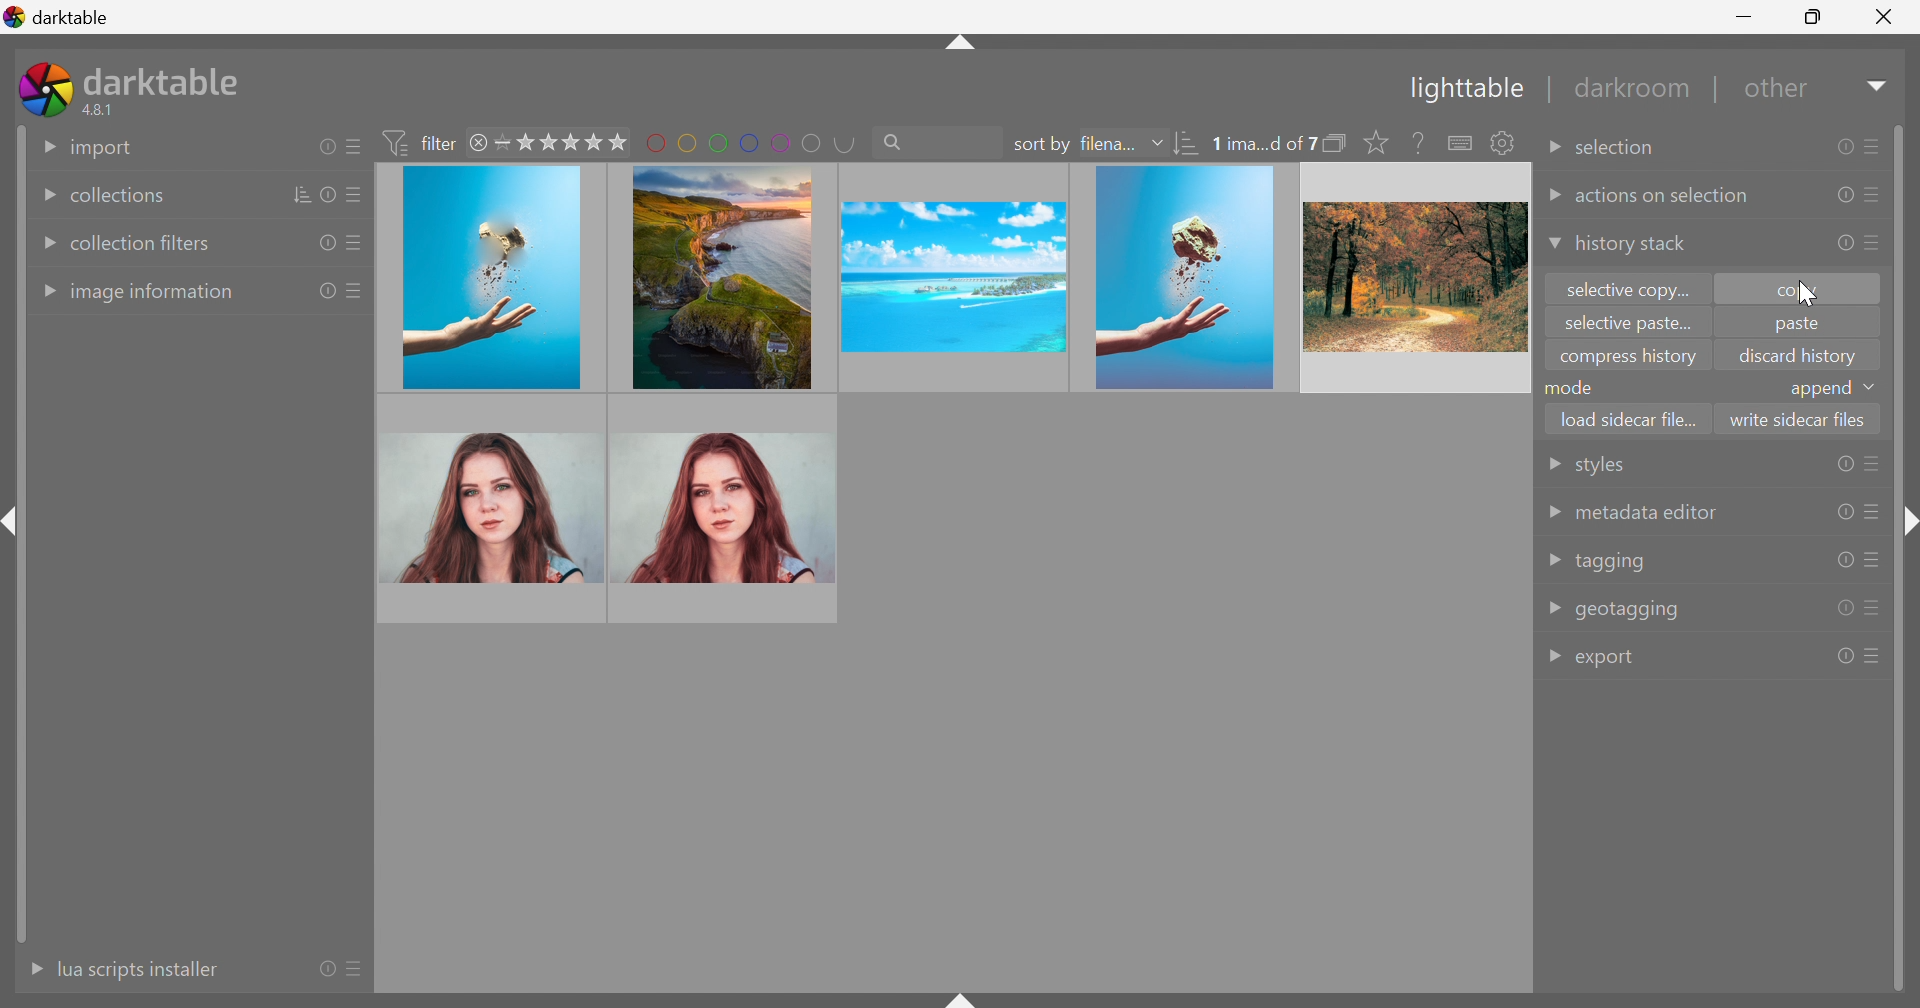 This screenshot has height=1008, width=1920. I want to click on presets, so click(353, 147).